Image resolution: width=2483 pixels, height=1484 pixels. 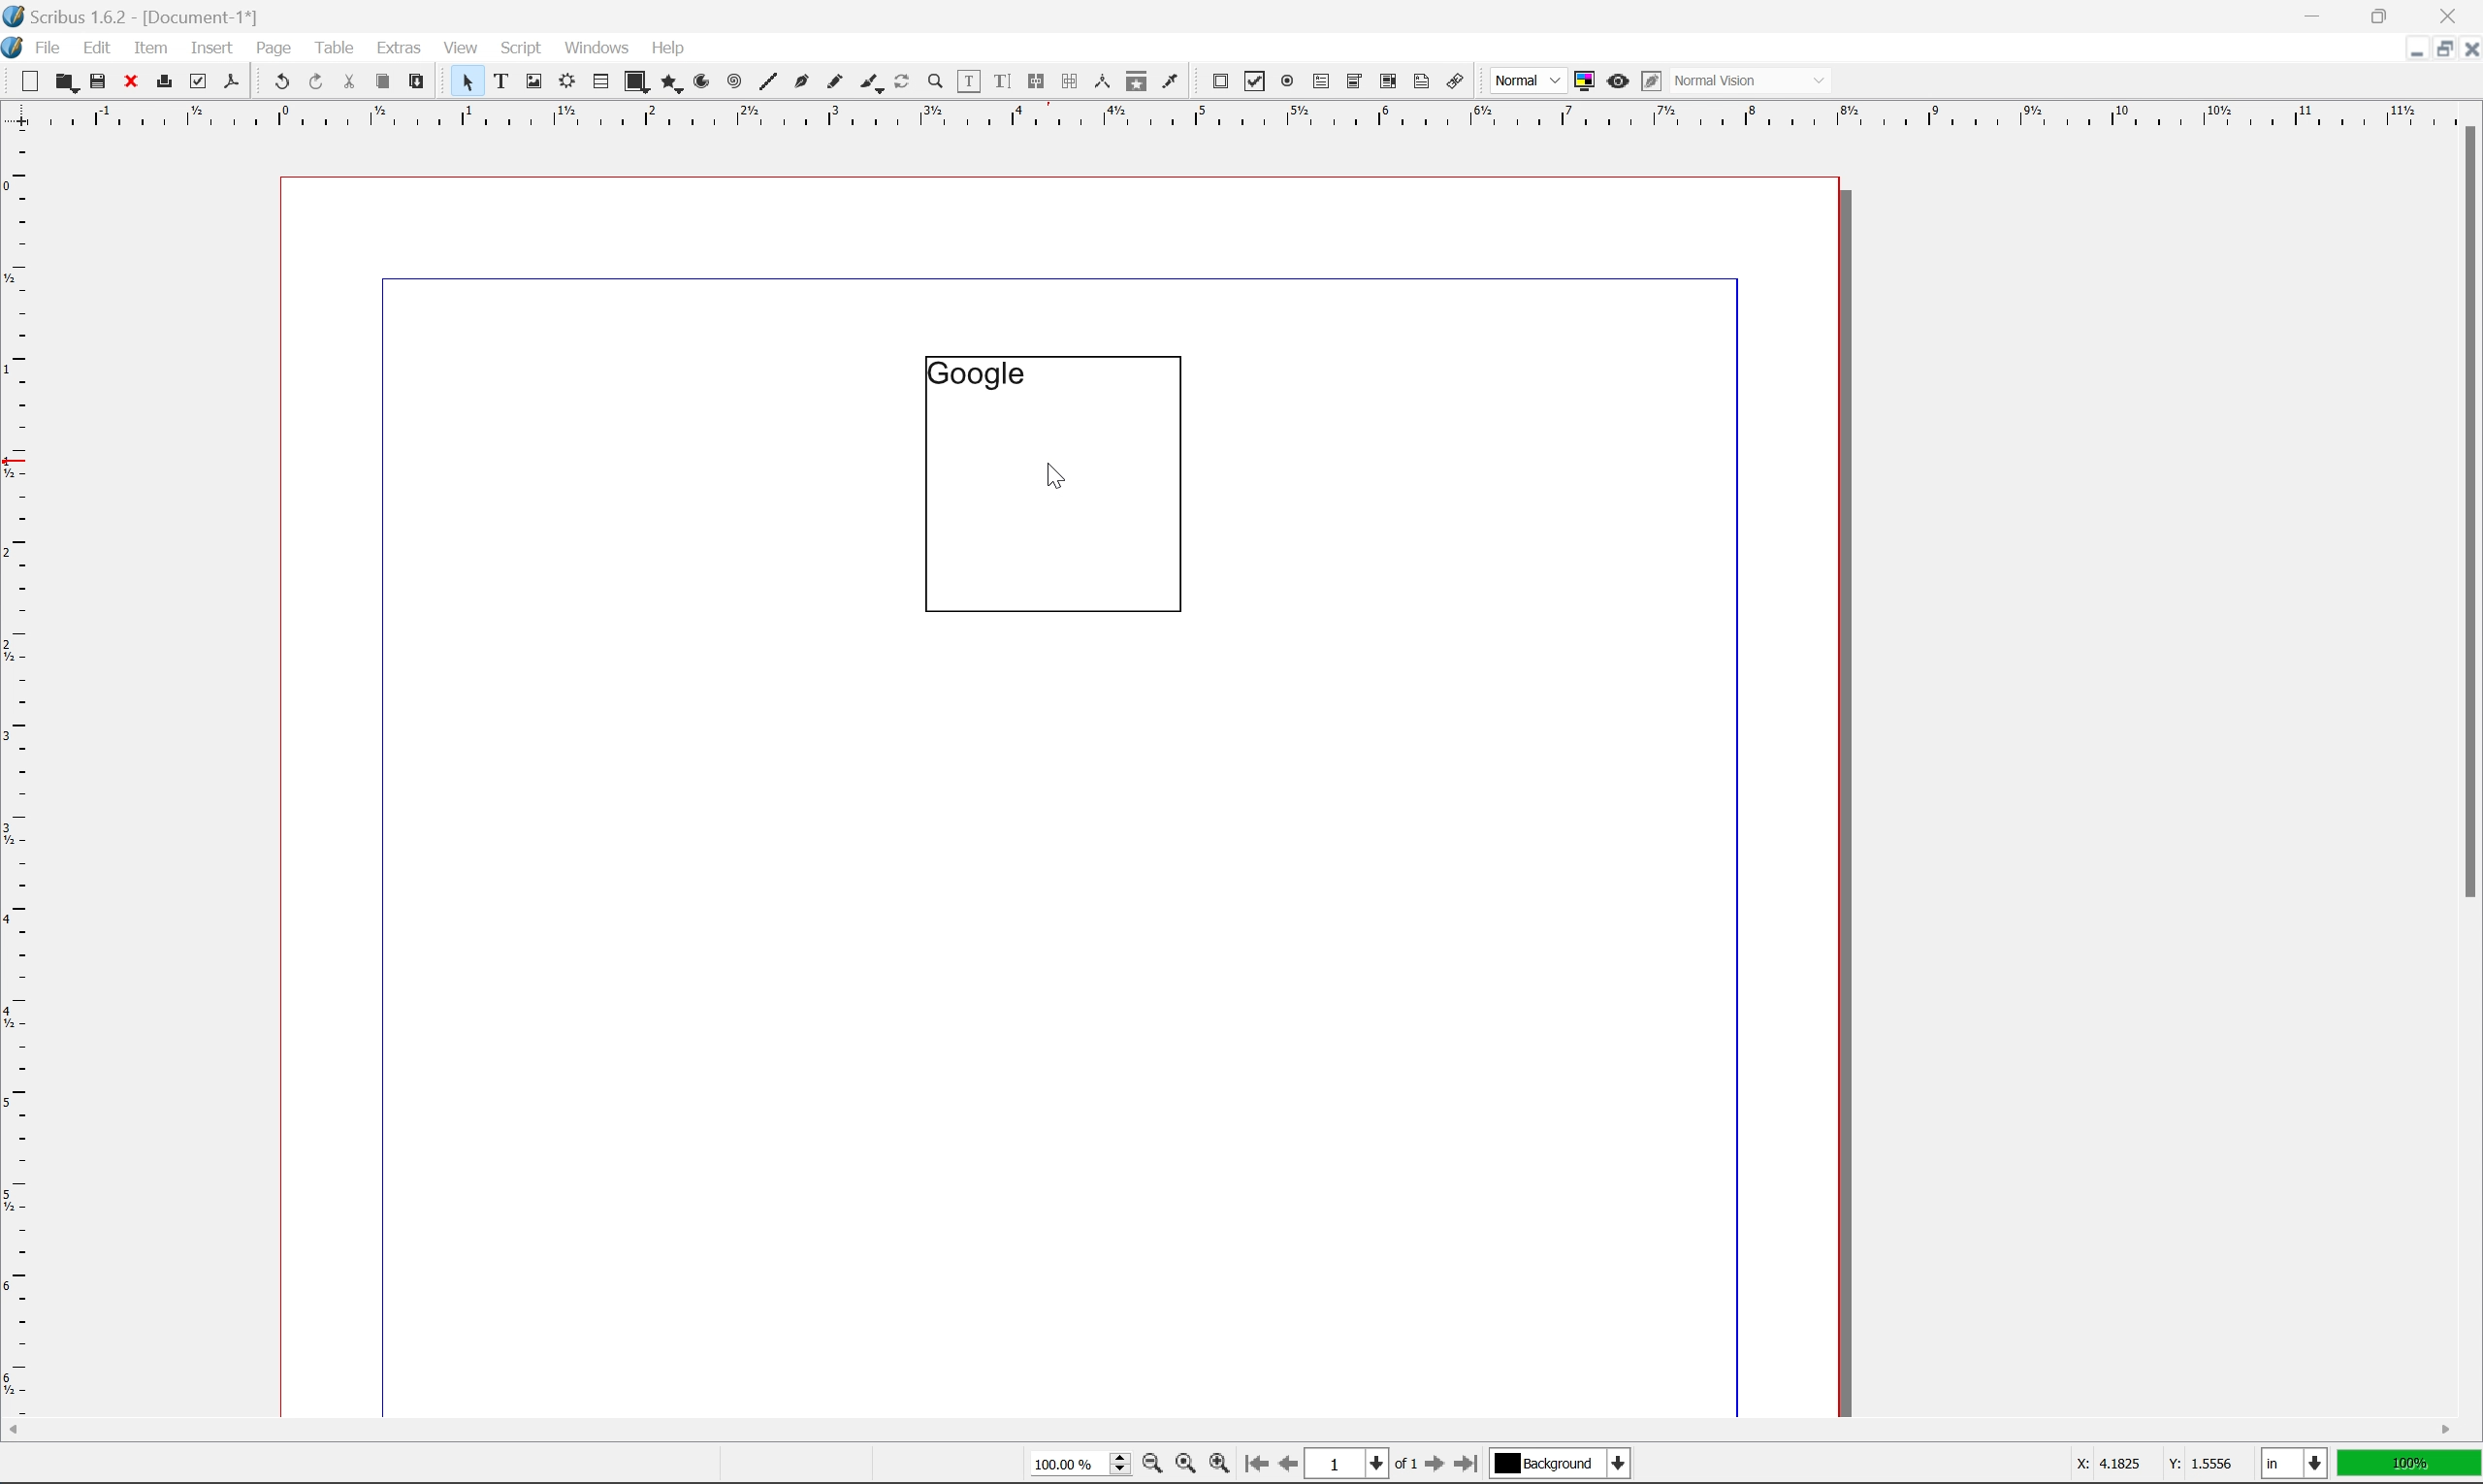 I want to click on pdf list box, so click(x=1387, y=84).